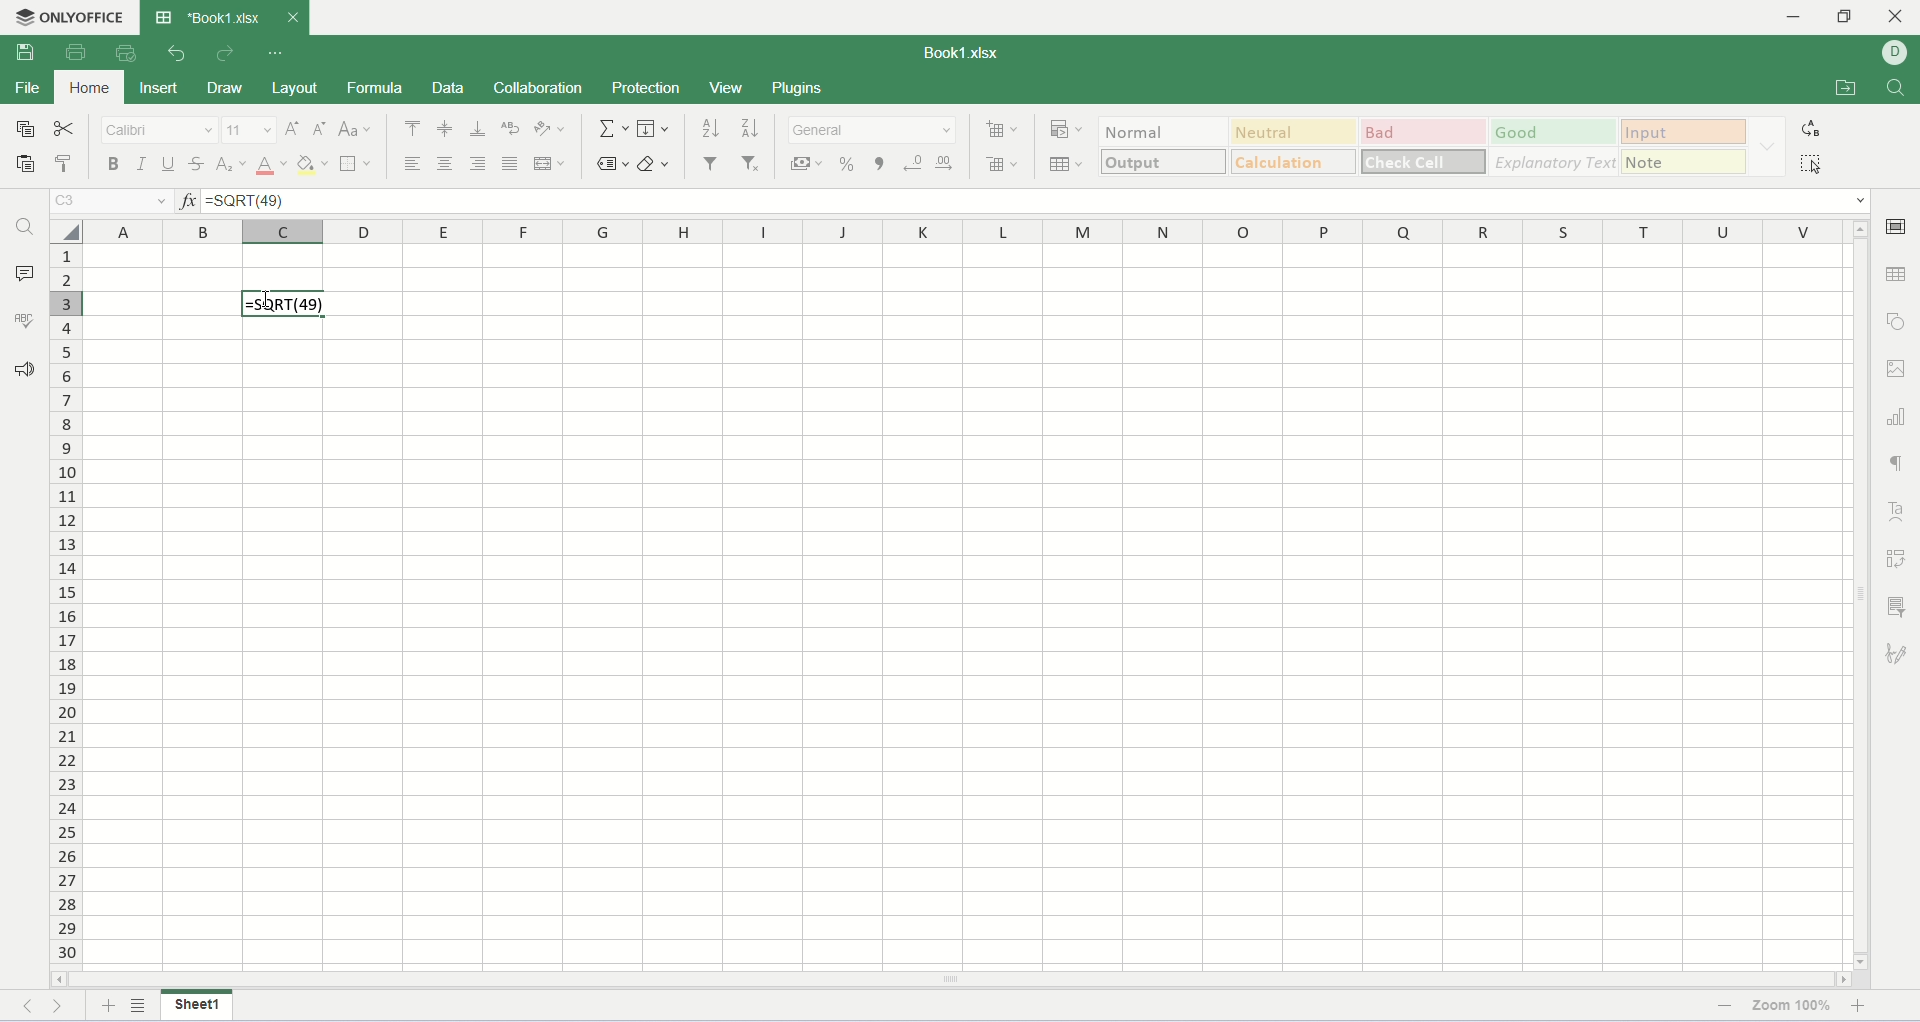 The image size is (1920, 1022). What do you see at coordinates (1006, 162) in the screenshot?
I see `remove cell` at bounding box center [1006, 162].